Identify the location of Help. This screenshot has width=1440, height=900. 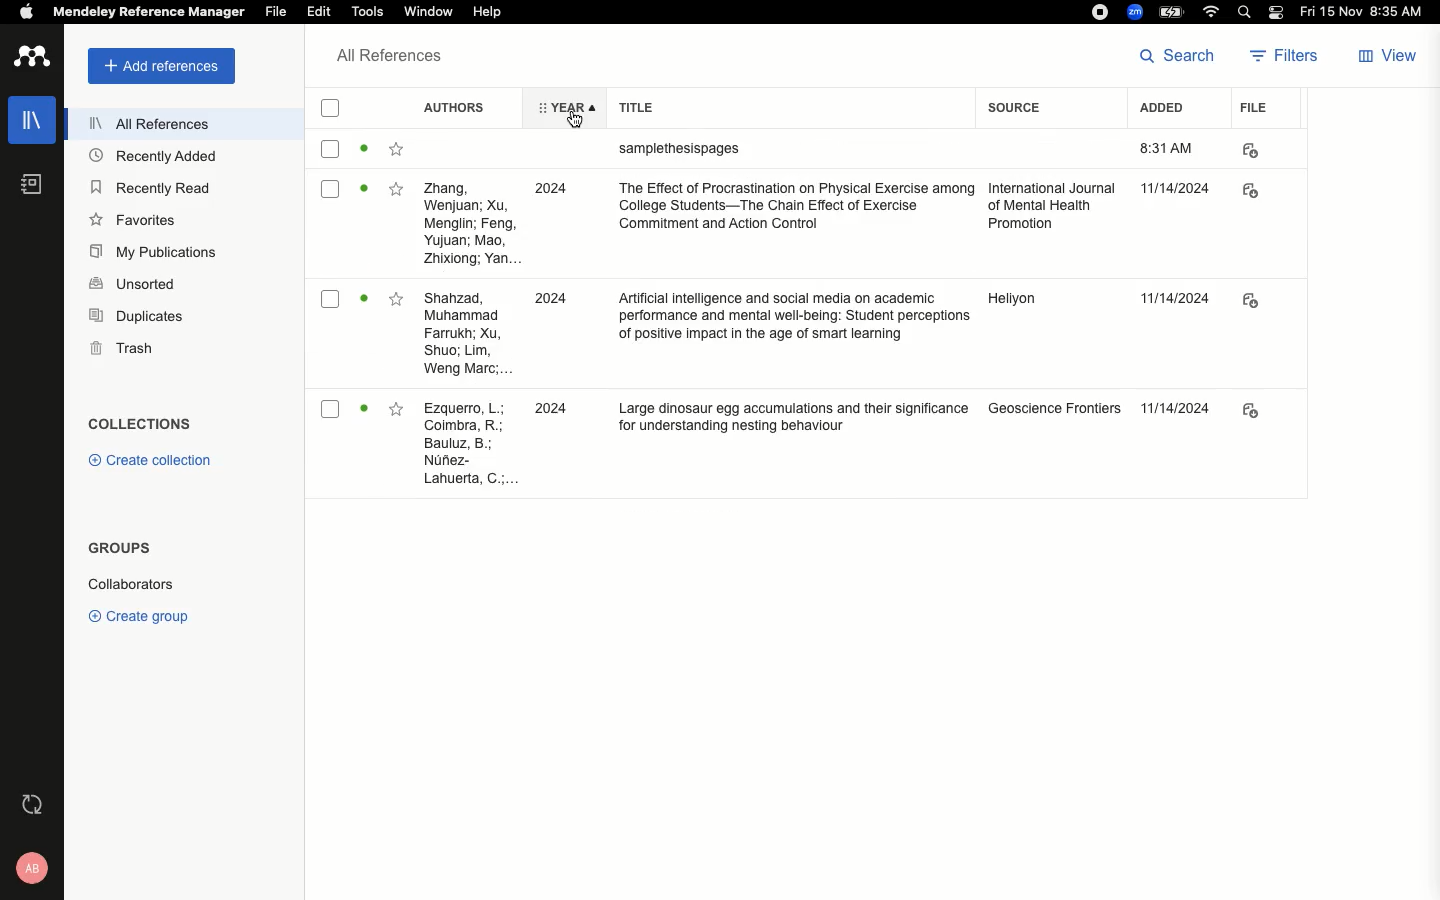
(483, 14).